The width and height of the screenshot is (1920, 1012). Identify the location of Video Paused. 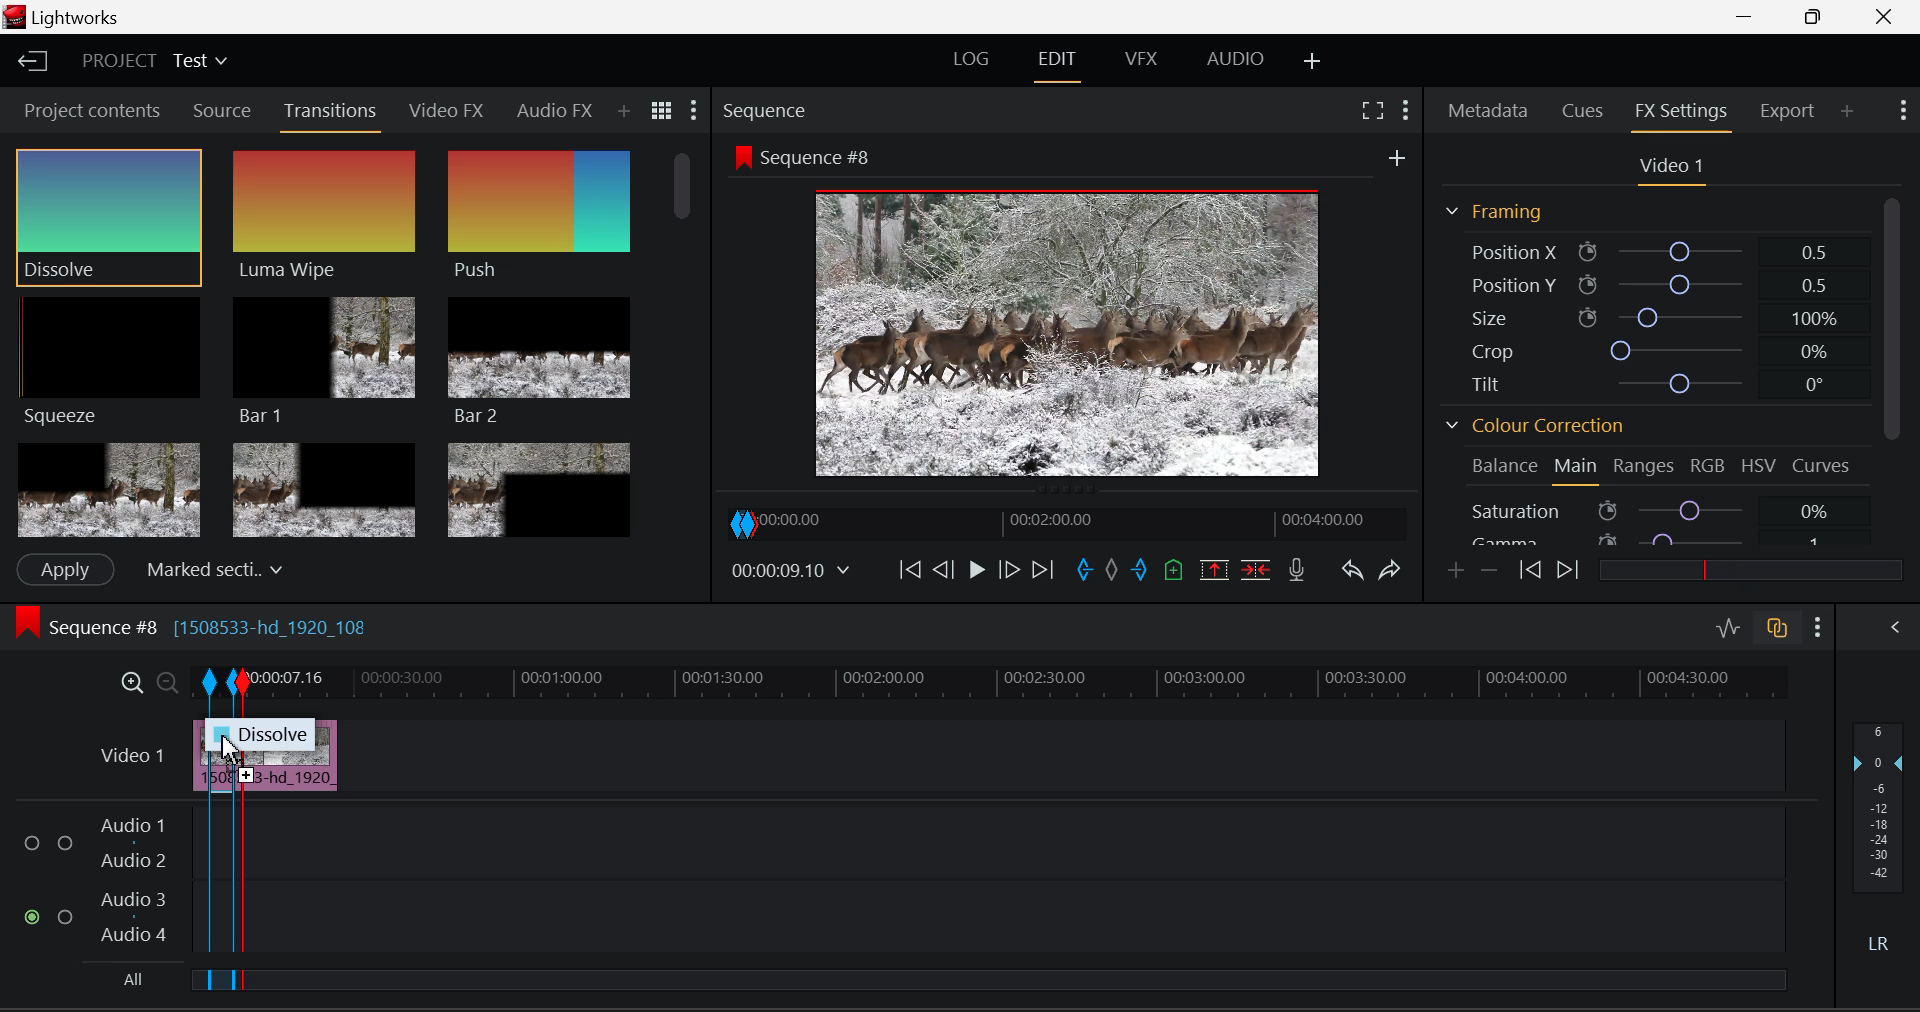
(974, 572).